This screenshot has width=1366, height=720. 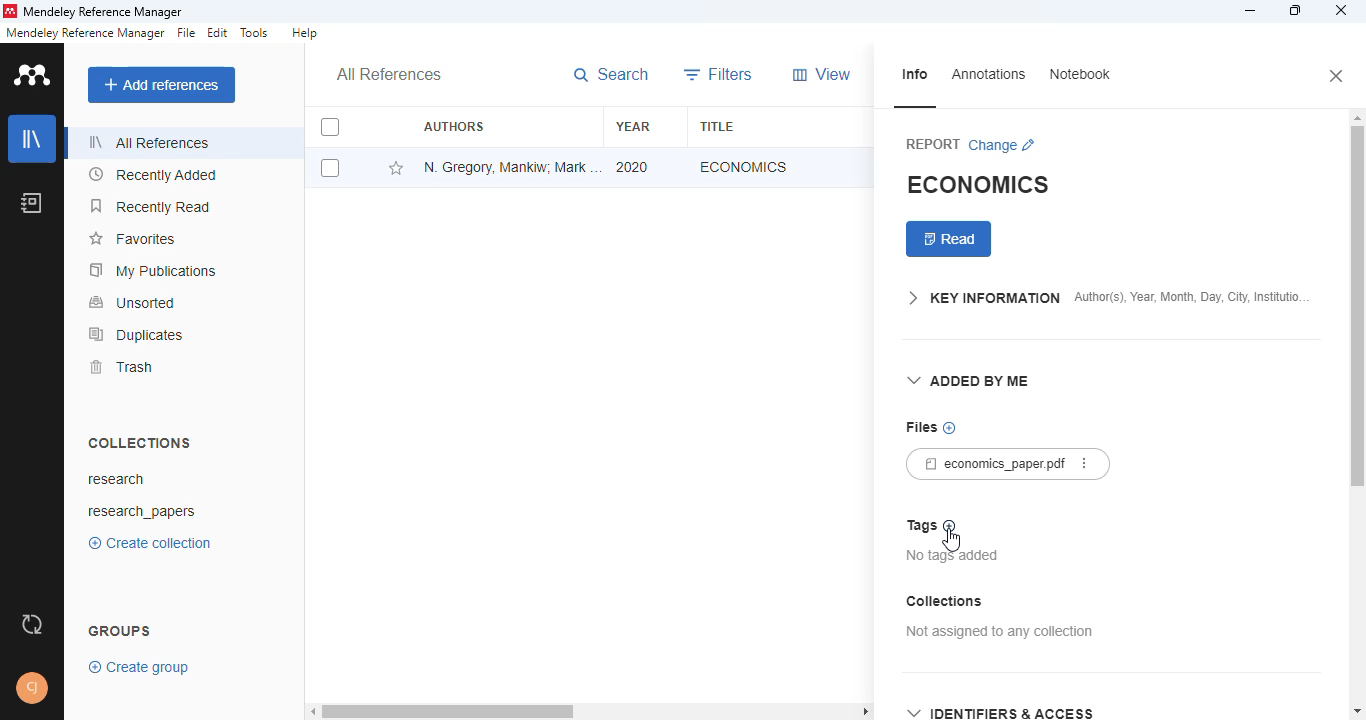 What do you see at coordinates (1081, 74) in the screenshot?
I see `notebook` at bounding box center [1081, 74].